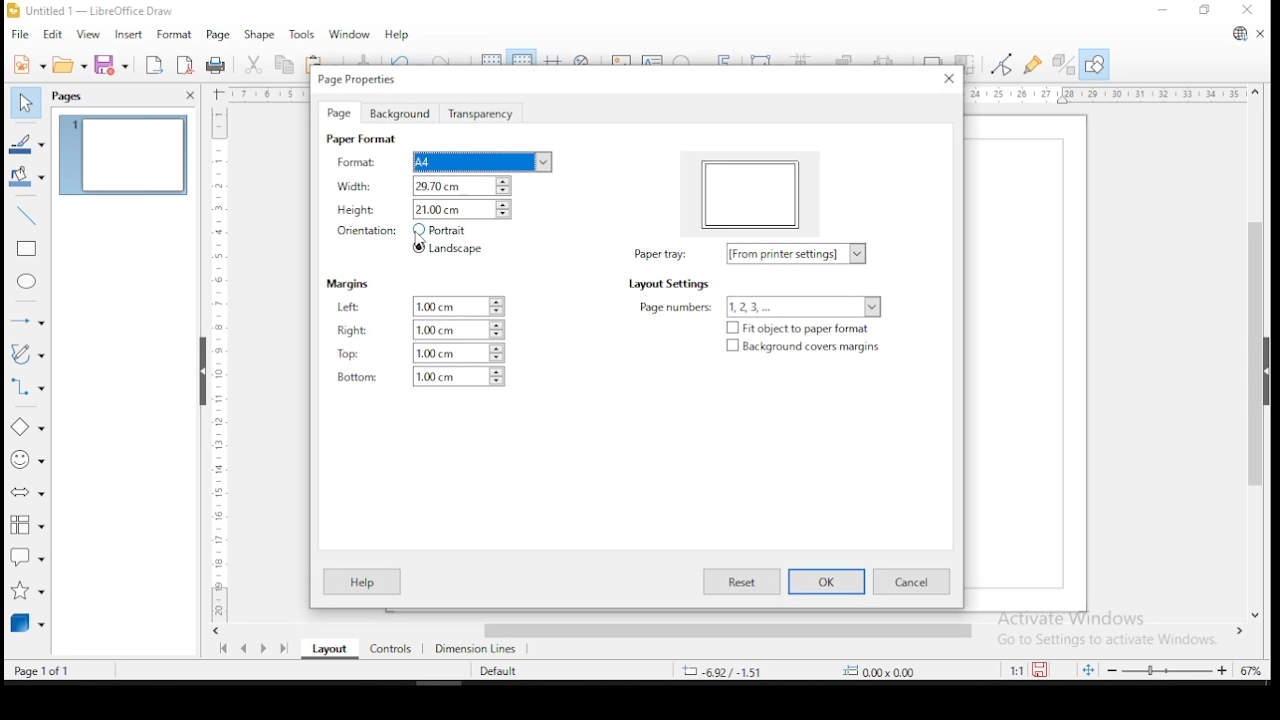 The height and width of the screenshot is (720, 1280). I want to click on cursor, so click(422, 236).